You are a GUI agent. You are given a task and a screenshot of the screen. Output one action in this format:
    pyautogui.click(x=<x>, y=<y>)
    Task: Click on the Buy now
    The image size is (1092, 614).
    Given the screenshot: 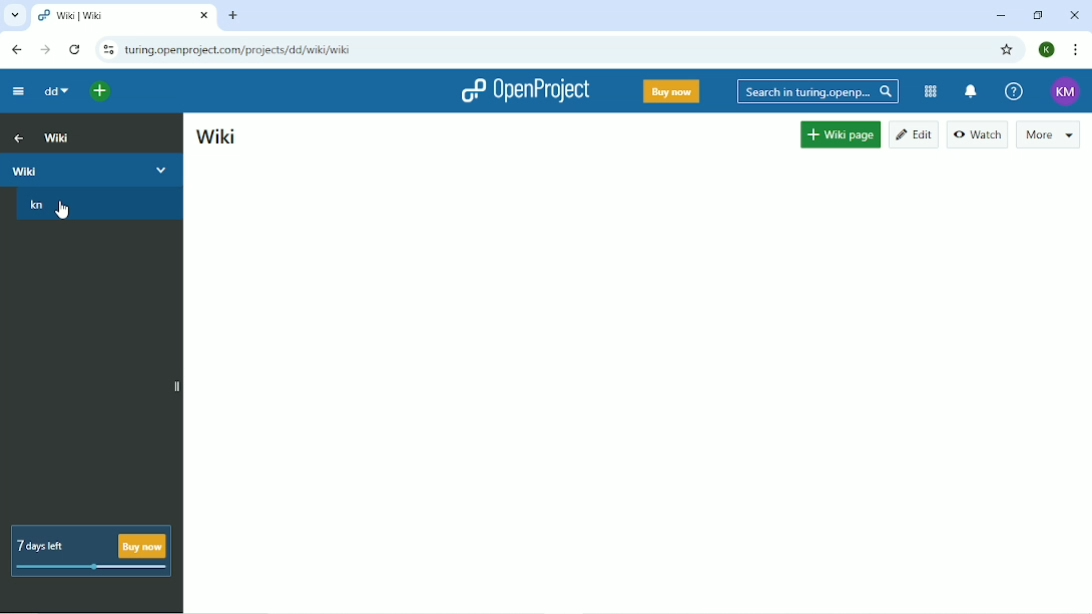 What is the action you would take?
    pyautogui.click(x=670, y=91)
    